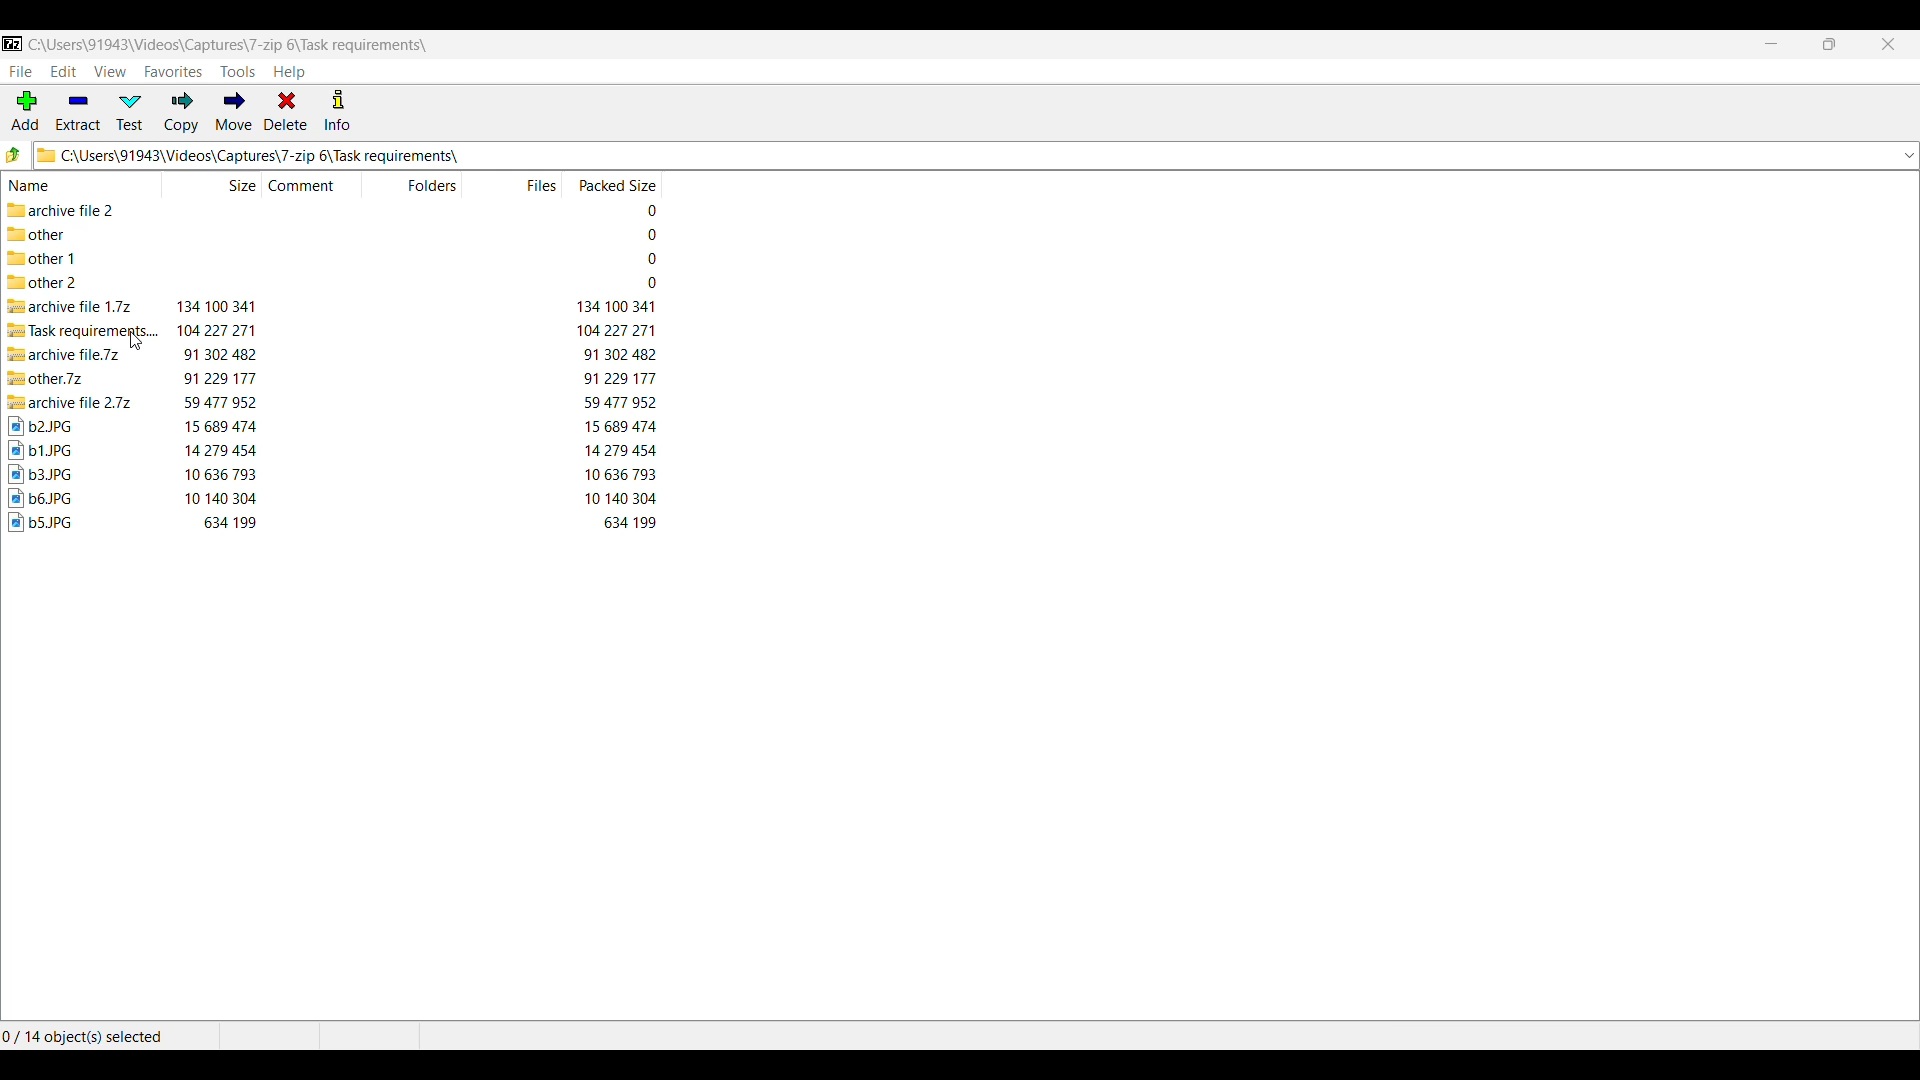 The image size is (1920, 1080). I want to click on Logo and location of current folder, so click(964, 155).